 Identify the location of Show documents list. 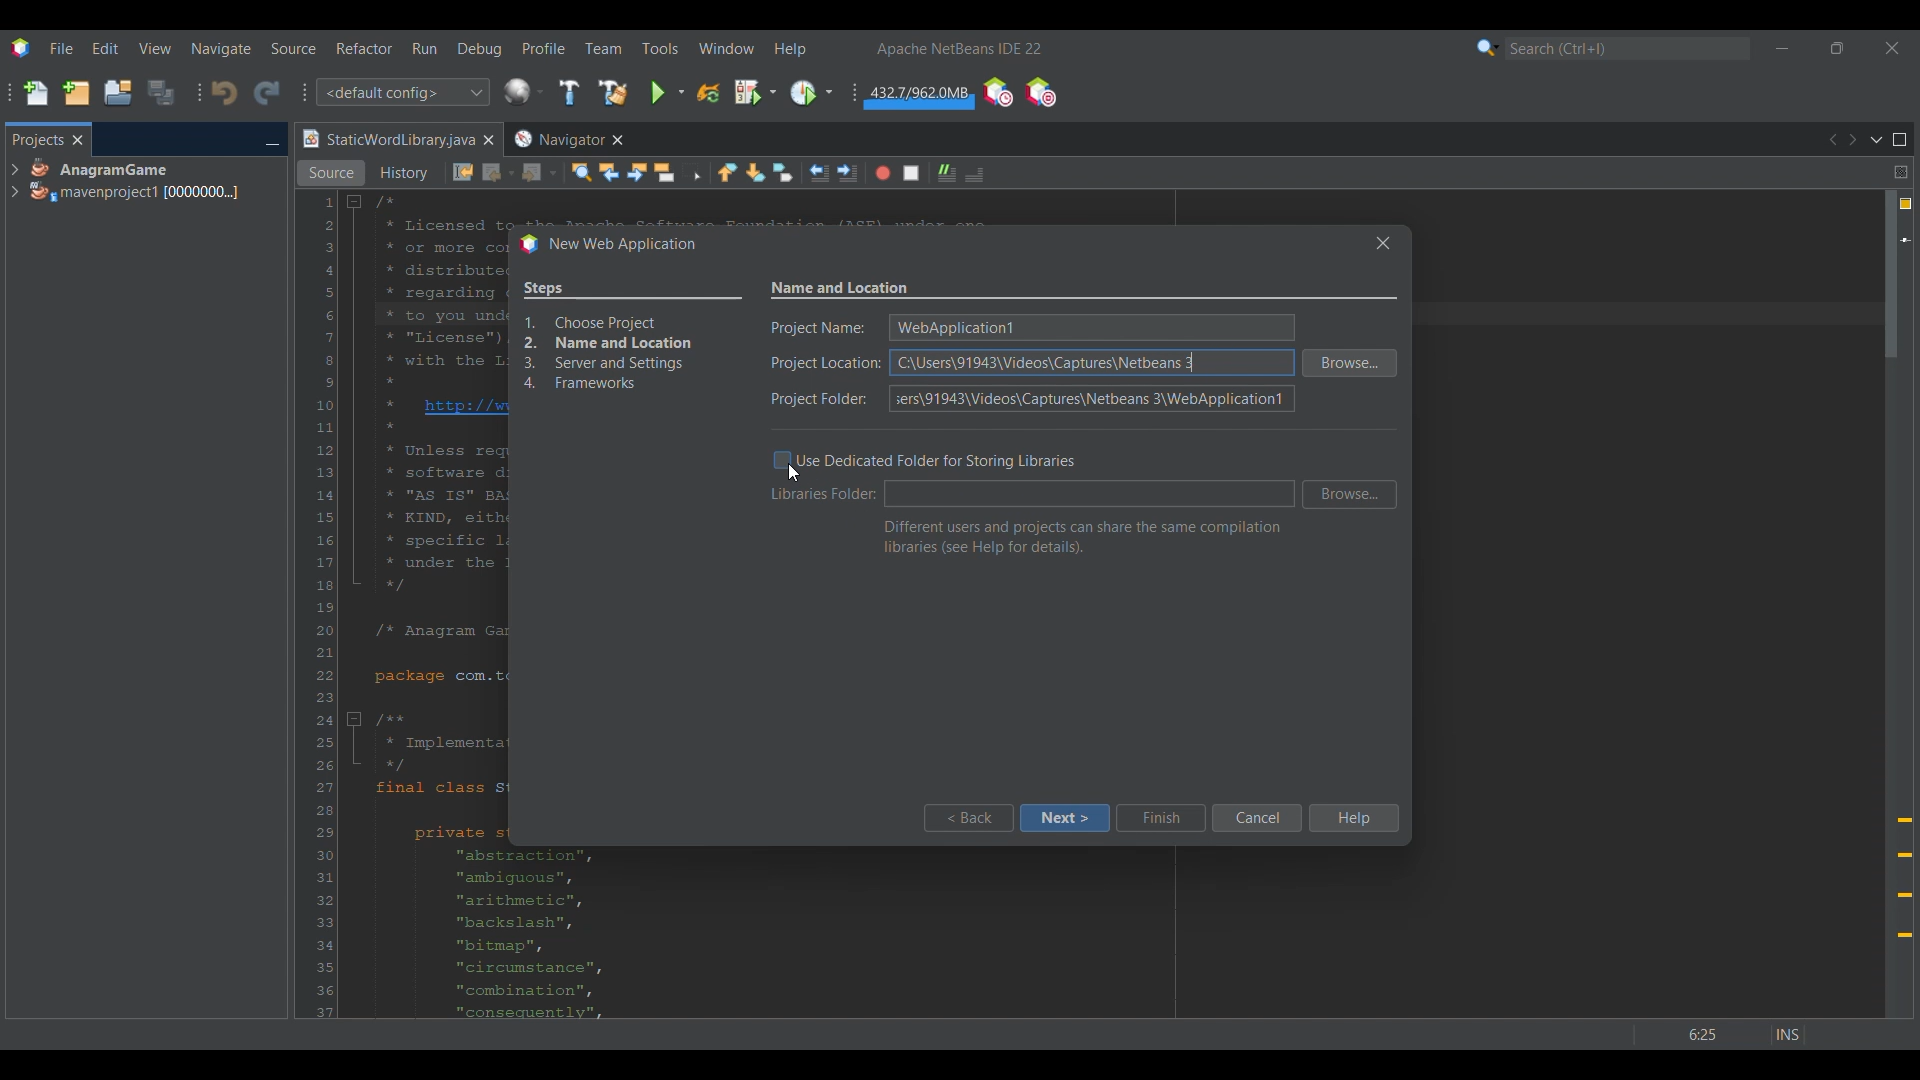
(1876, 139).